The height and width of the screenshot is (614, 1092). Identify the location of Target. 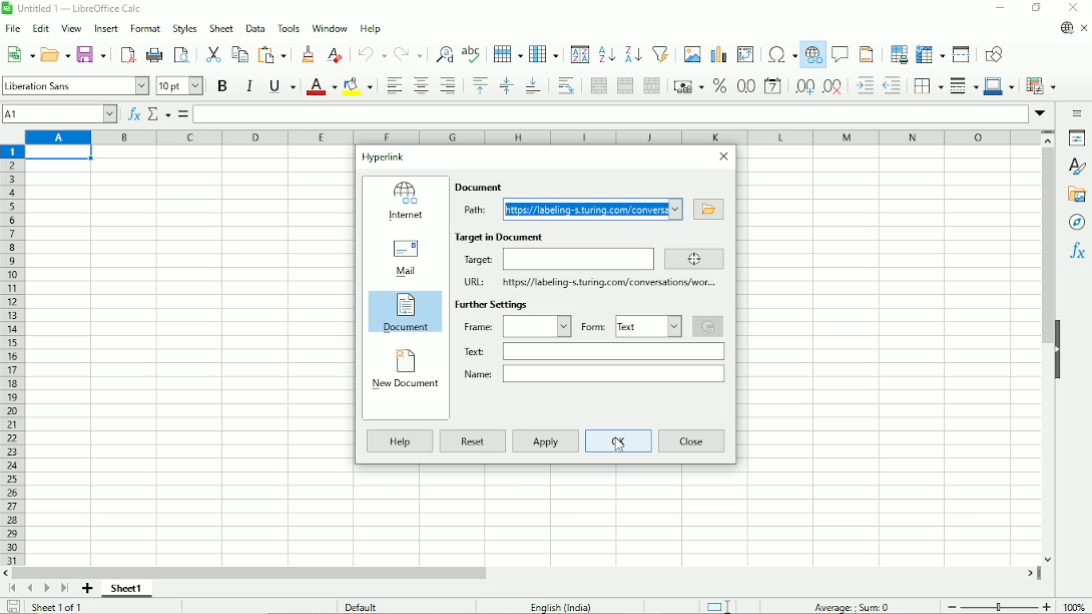
(478, 259).